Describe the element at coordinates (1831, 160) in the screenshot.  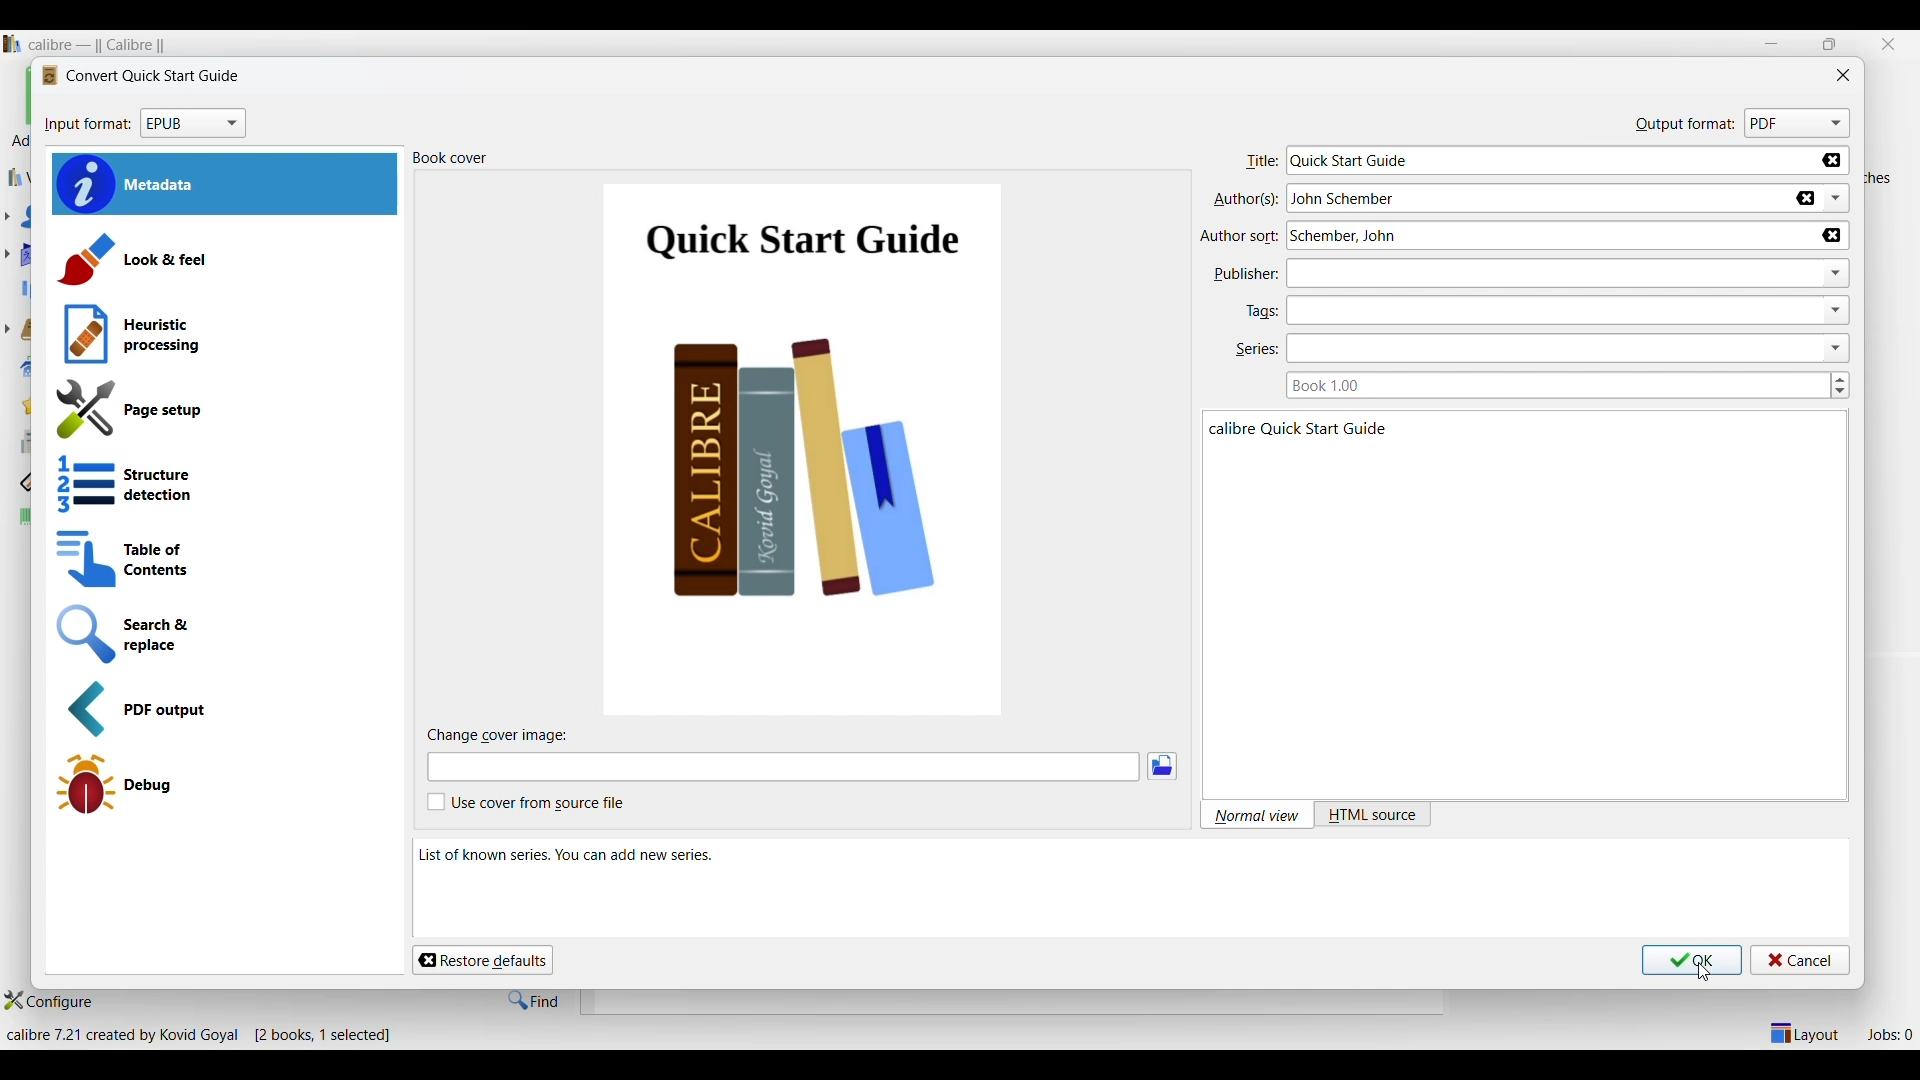
I see `Delete title` at that location.